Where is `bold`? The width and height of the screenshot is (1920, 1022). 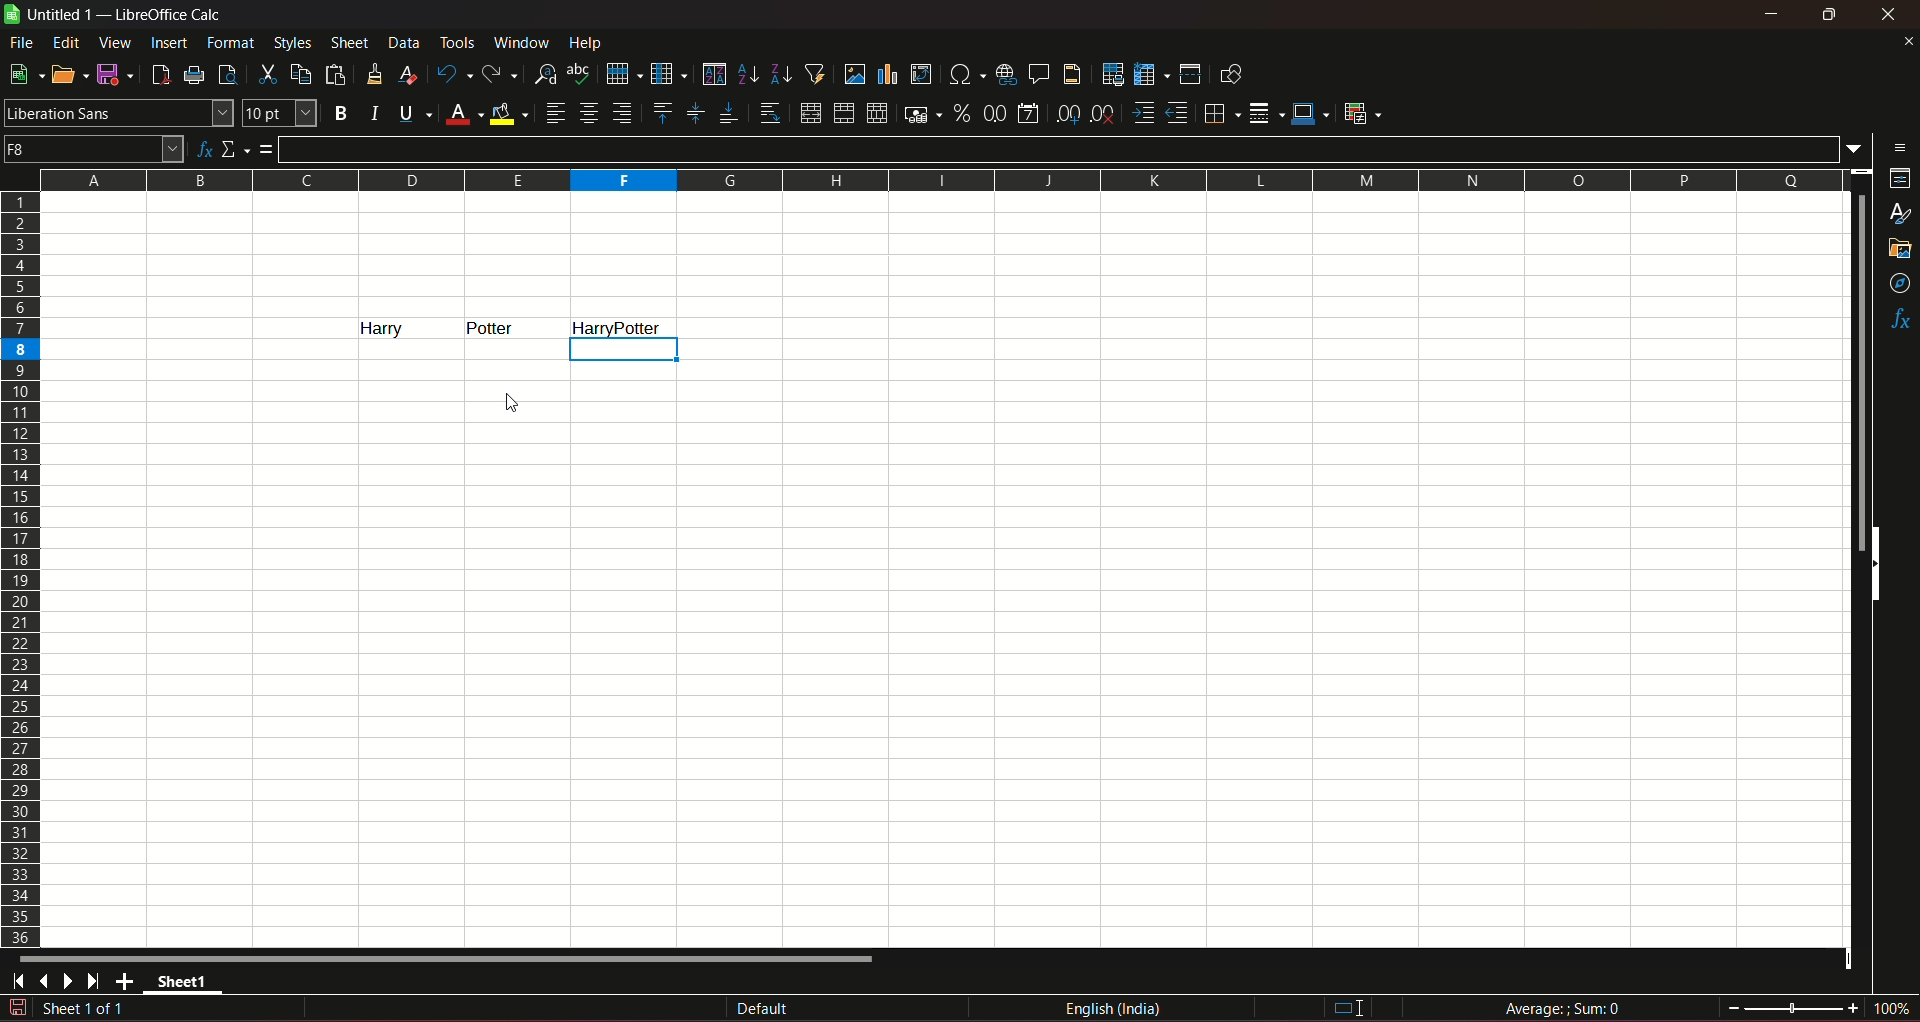
bold is located at coordinates (340, 114).